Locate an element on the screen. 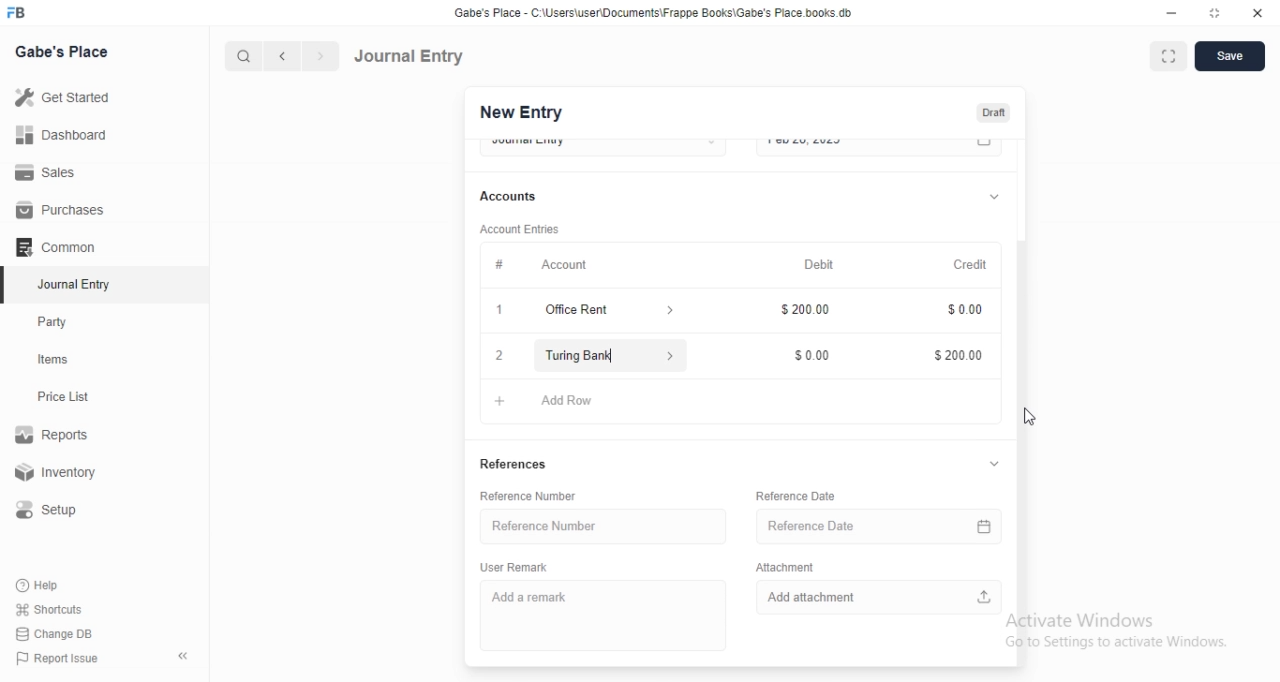 This screenshot has width=1280, height=682. FB logo is located at coordinates (18, 13).